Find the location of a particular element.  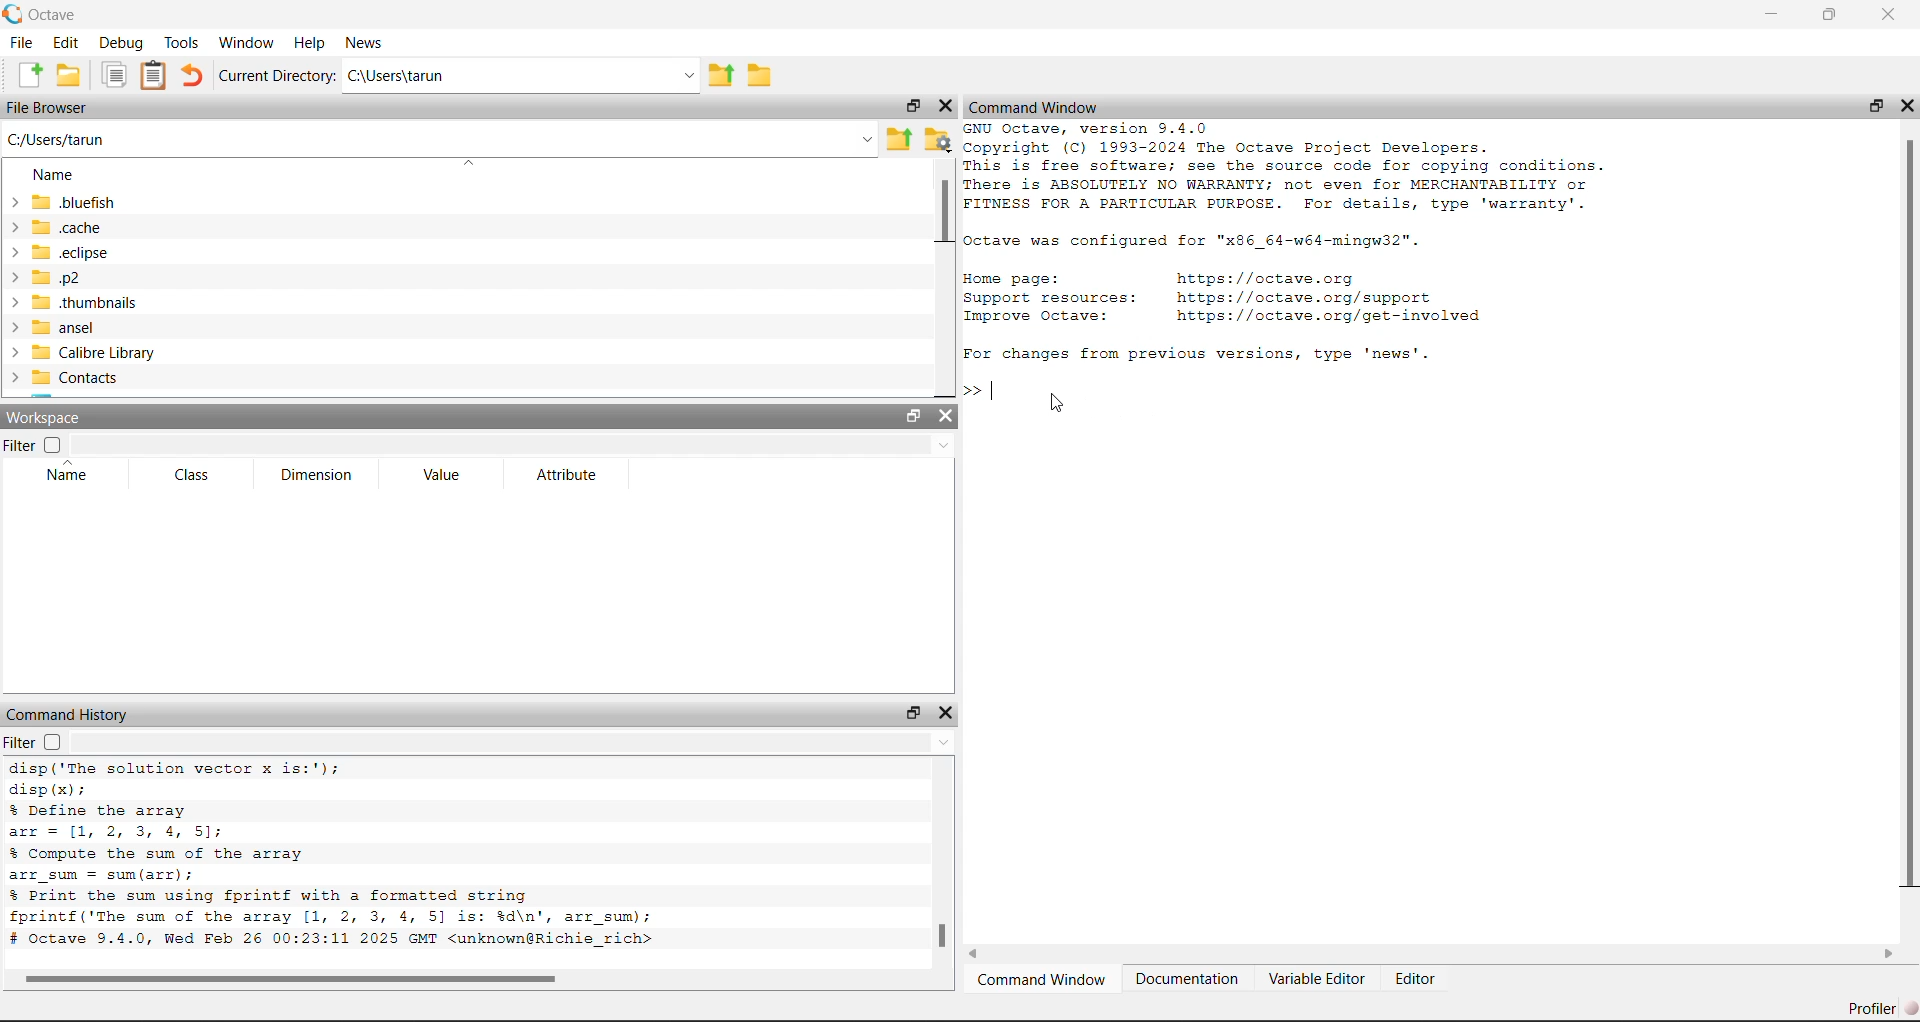

Cursor is located at coordinates (1058, 405).